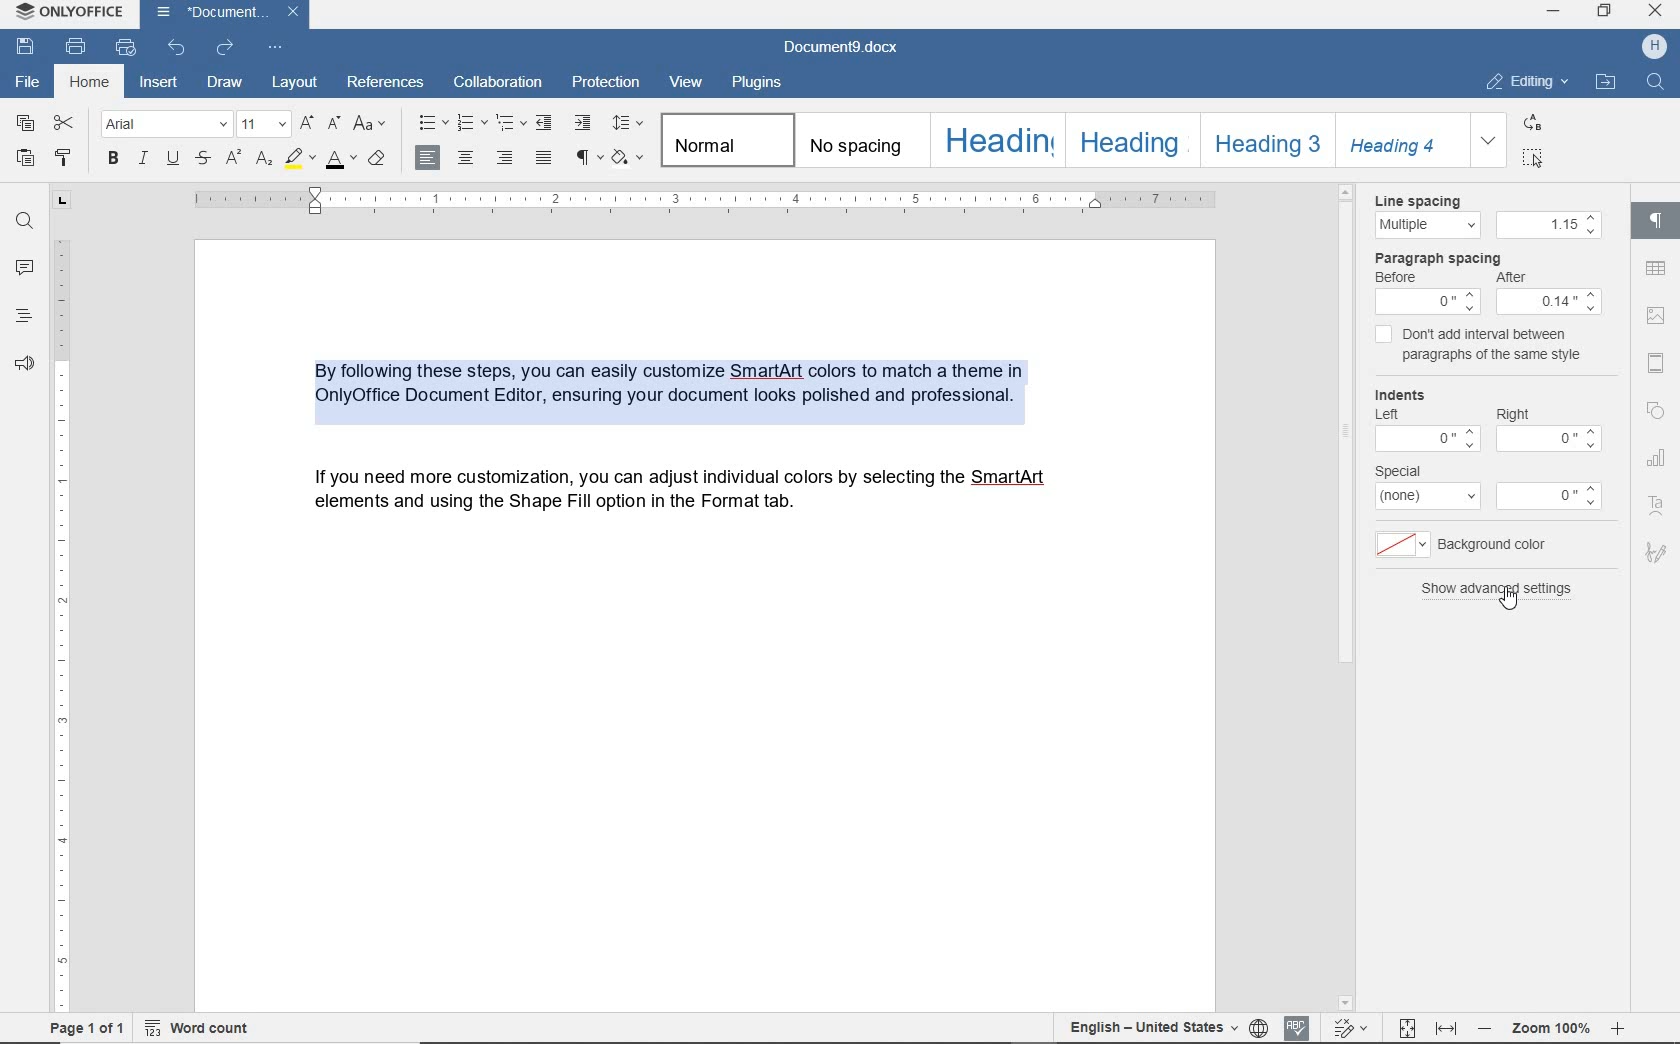 The height and width of the screenshot is (1044, 1680). I want to click on highlight color, so click(299, 160).